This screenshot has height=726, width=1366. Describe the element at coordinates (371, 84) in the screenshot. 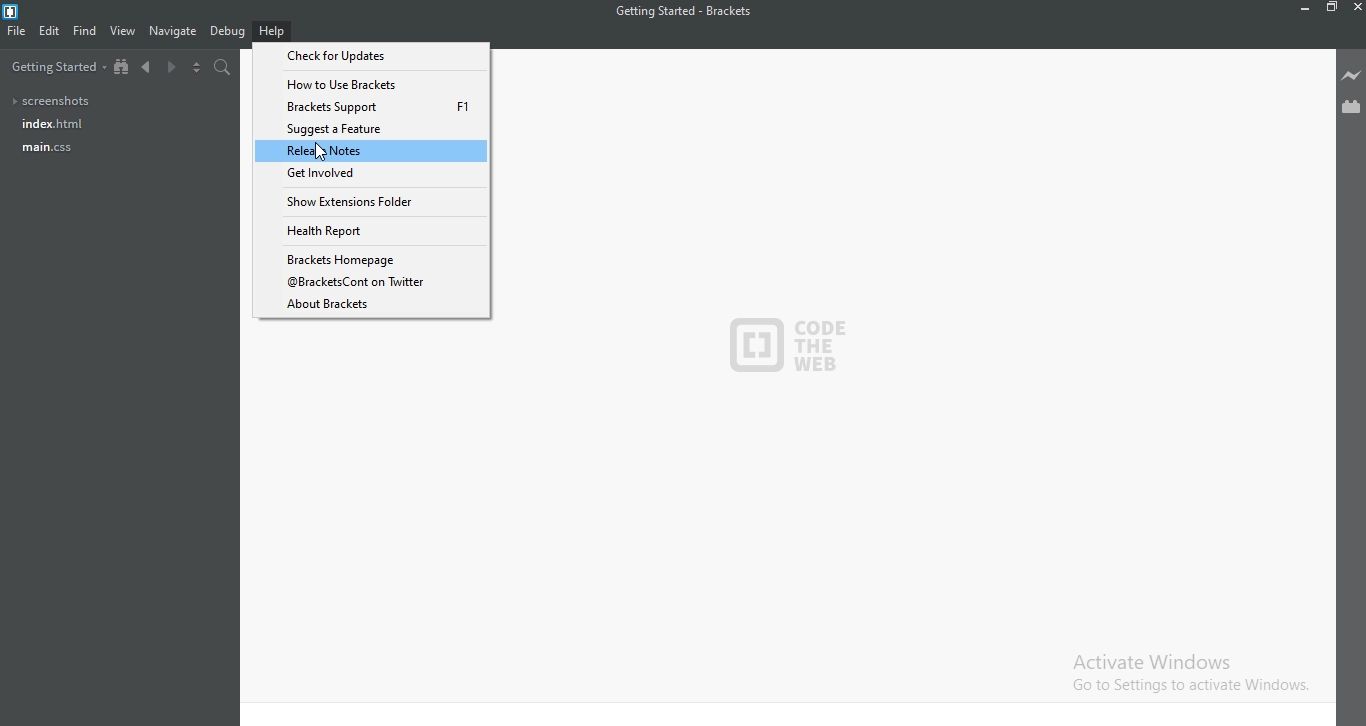

I see `How to Use Brackets` at that location.